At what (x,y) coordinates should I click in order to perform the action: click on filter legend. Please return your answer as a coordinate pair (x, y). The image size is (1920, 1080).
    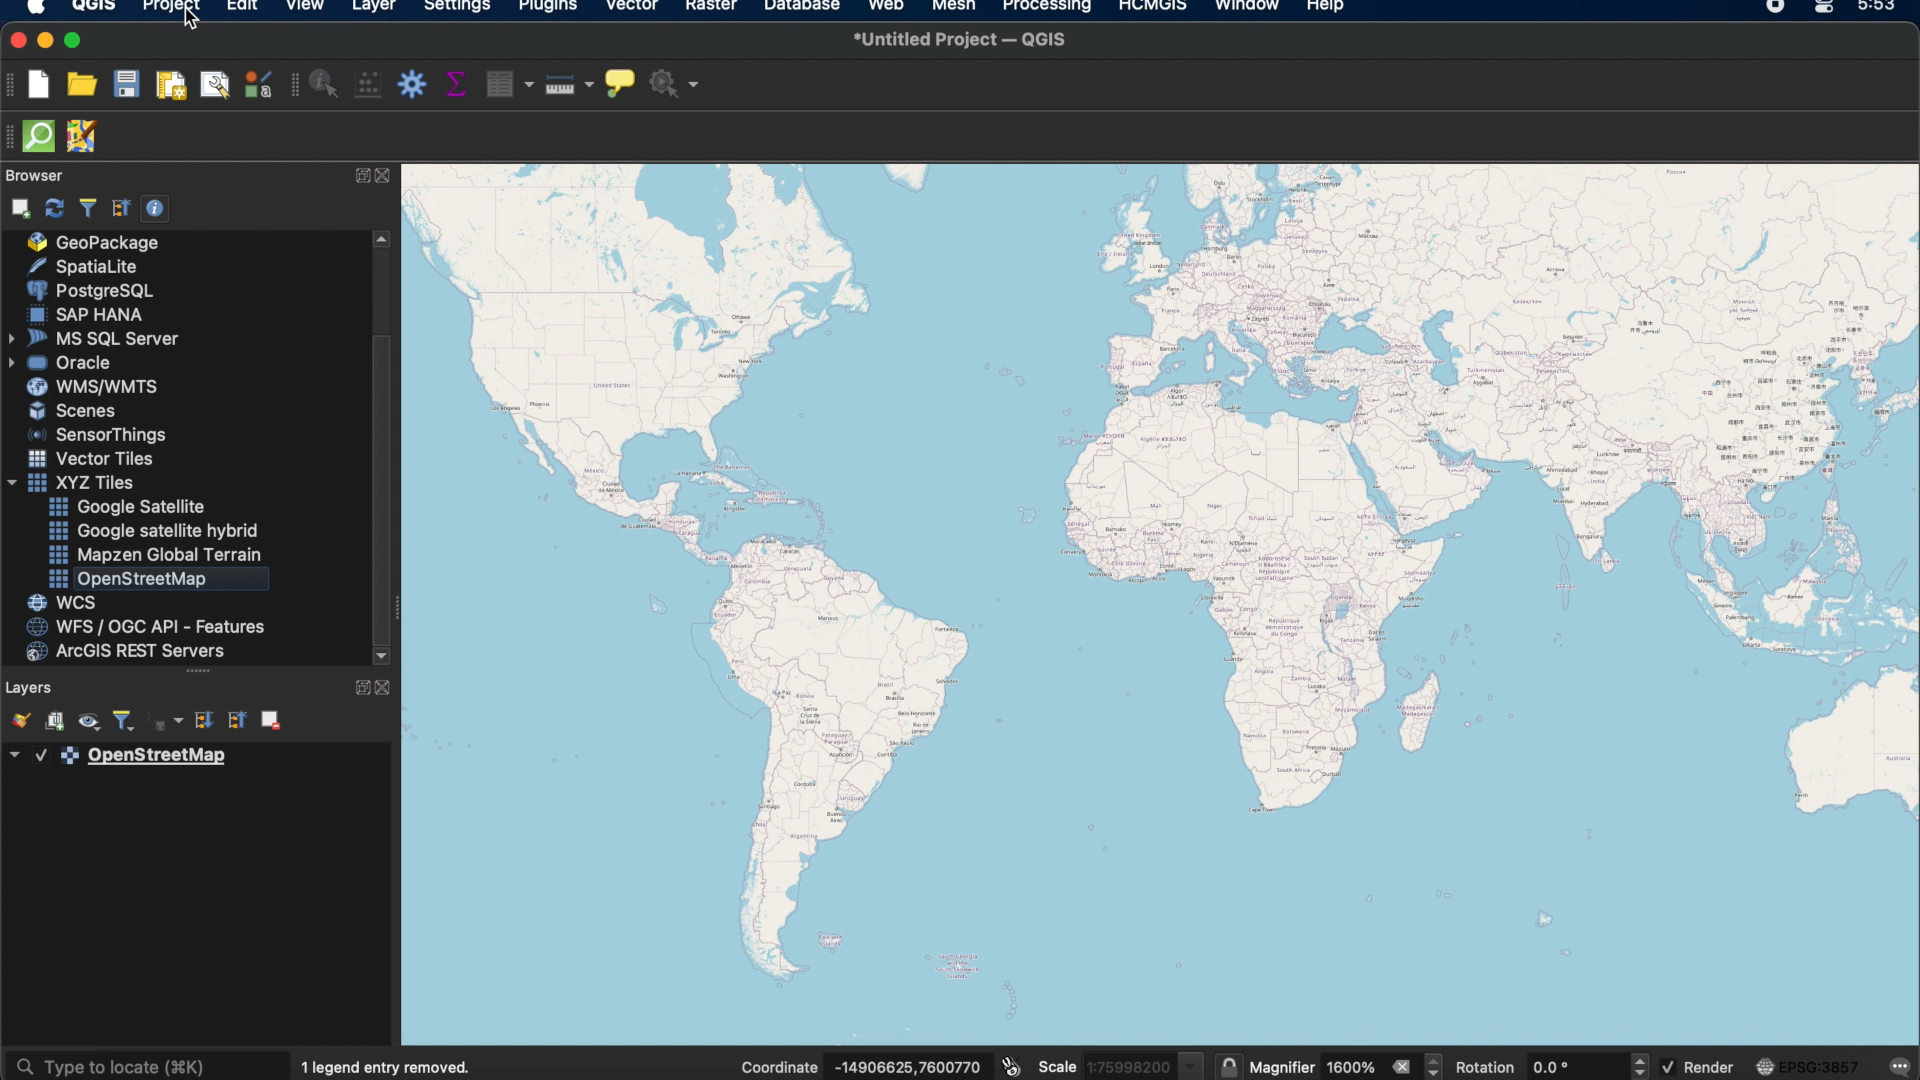
    Looking at the image, I should click on (122, 722).